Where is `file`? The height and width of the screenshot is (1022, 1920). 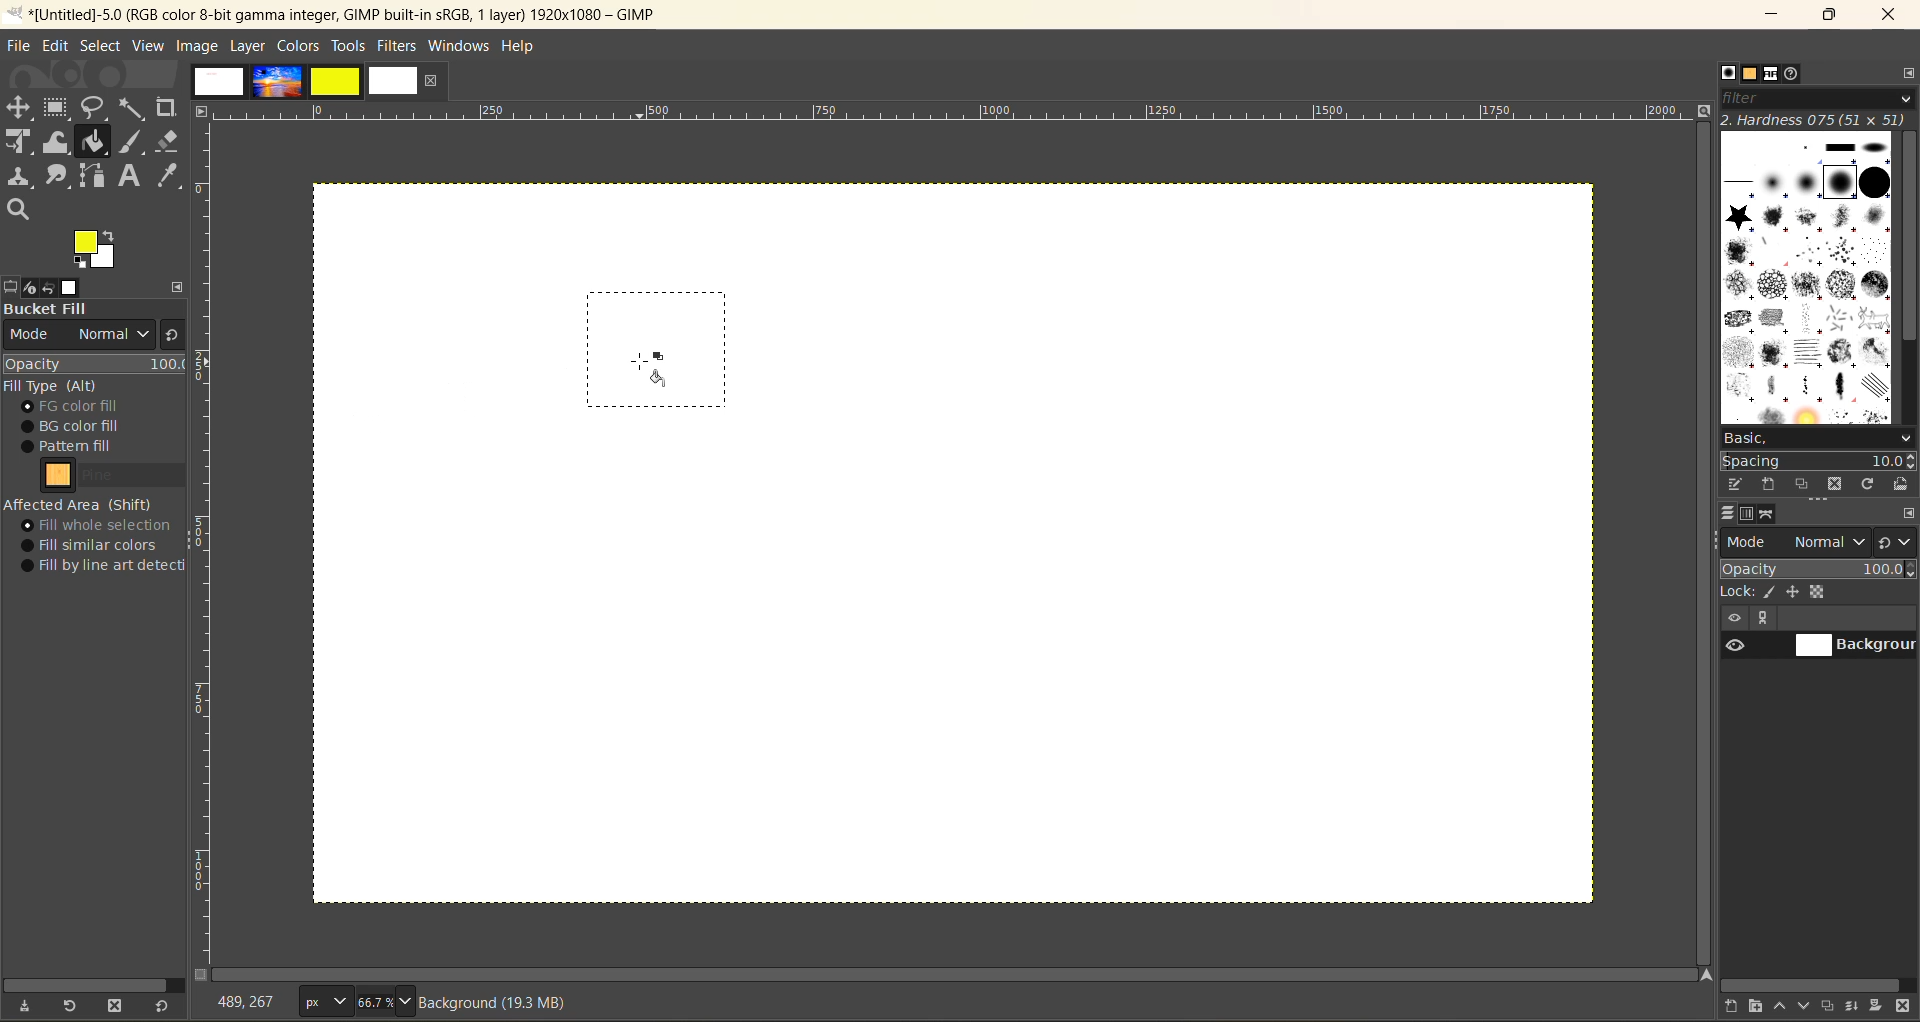
file is located at coordinates (20, 46).